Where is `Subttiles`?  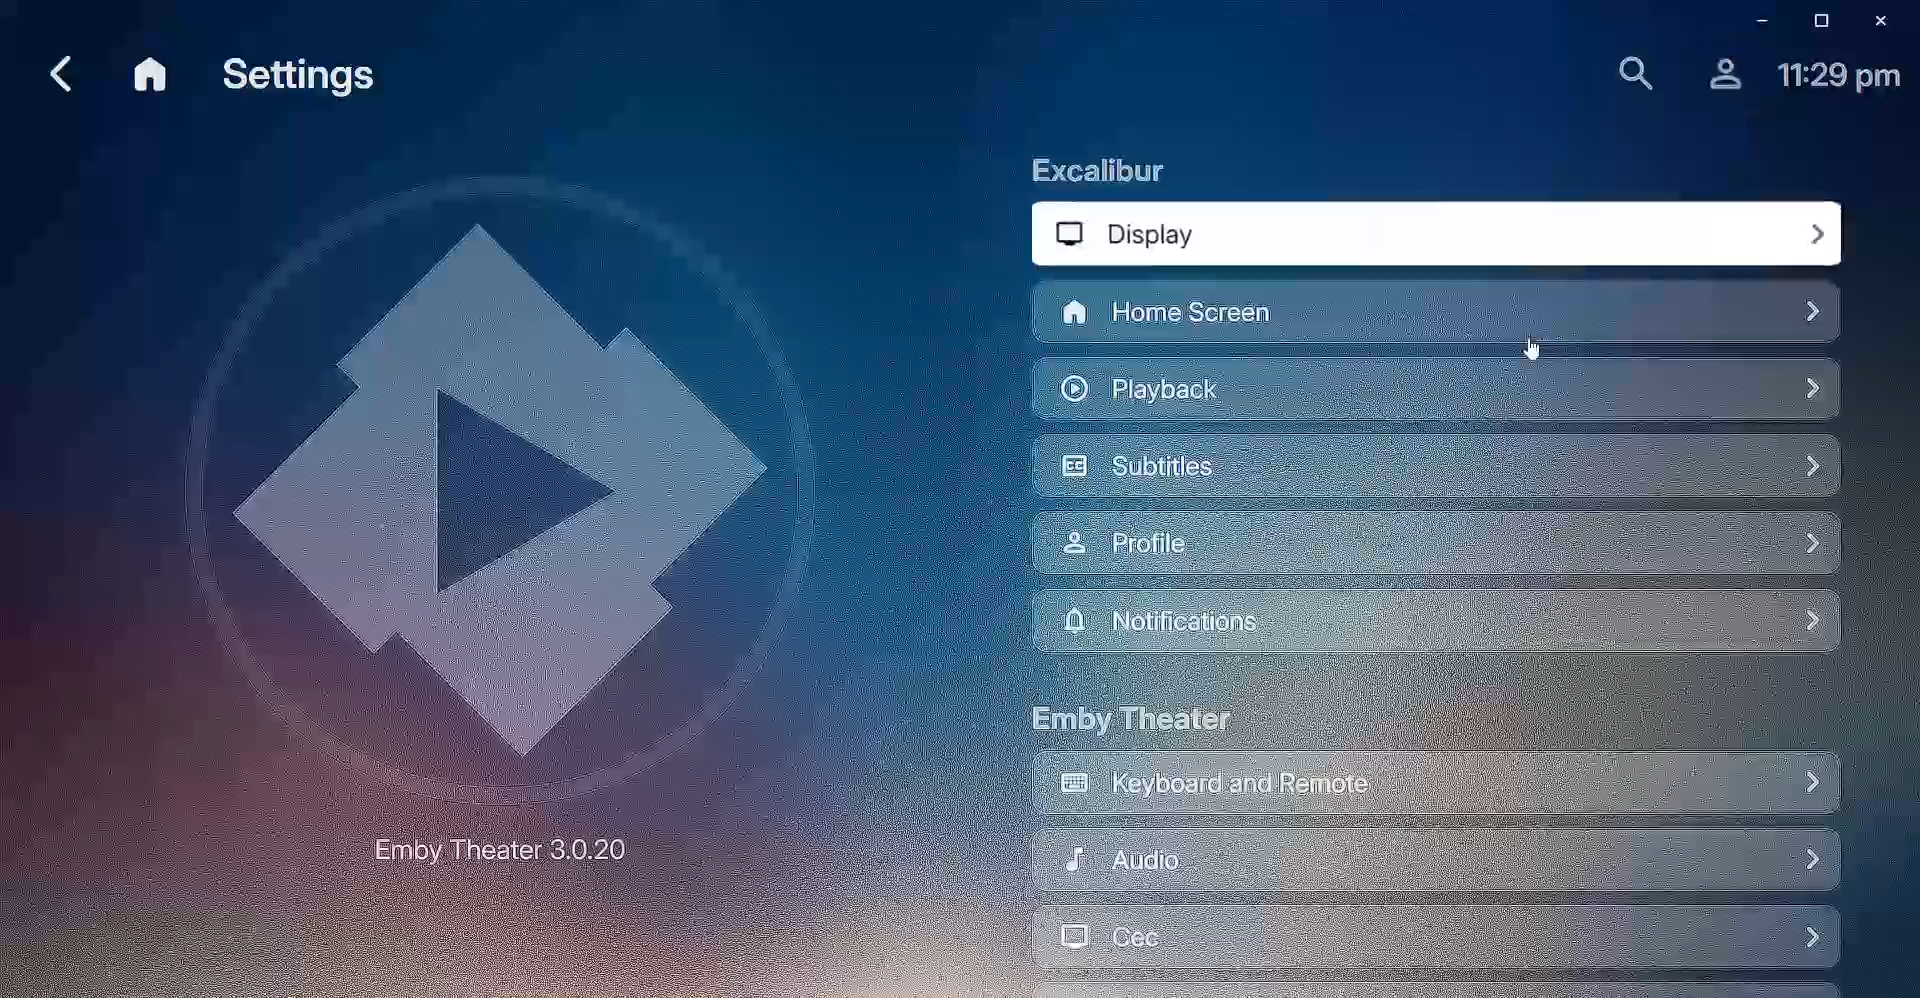 Subttiles is located at coordinates (1433, 467).